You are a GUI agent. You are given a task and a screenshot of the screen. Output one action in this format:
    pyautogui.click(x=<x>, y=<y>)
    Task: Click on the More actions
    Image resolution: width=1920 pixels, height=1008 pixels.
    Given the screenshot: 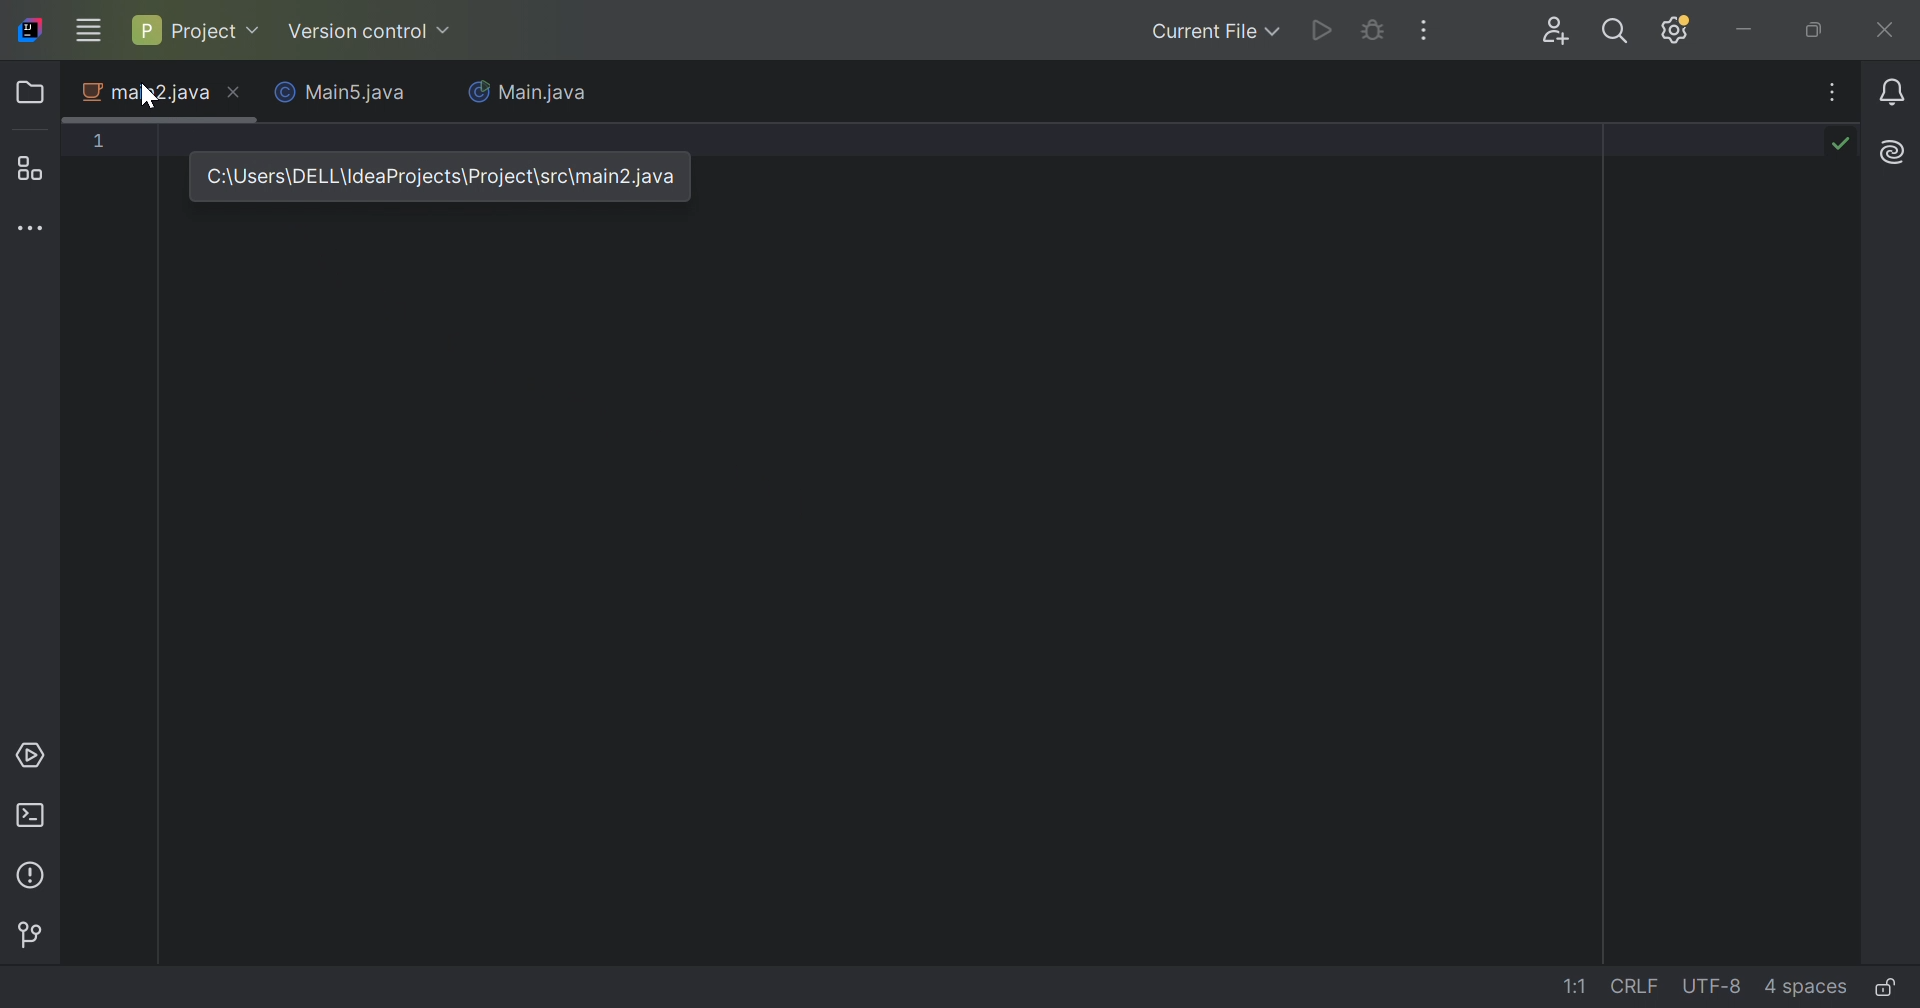 What is the action you would take?
    pyautogui.click(x=1421, y=30)
    